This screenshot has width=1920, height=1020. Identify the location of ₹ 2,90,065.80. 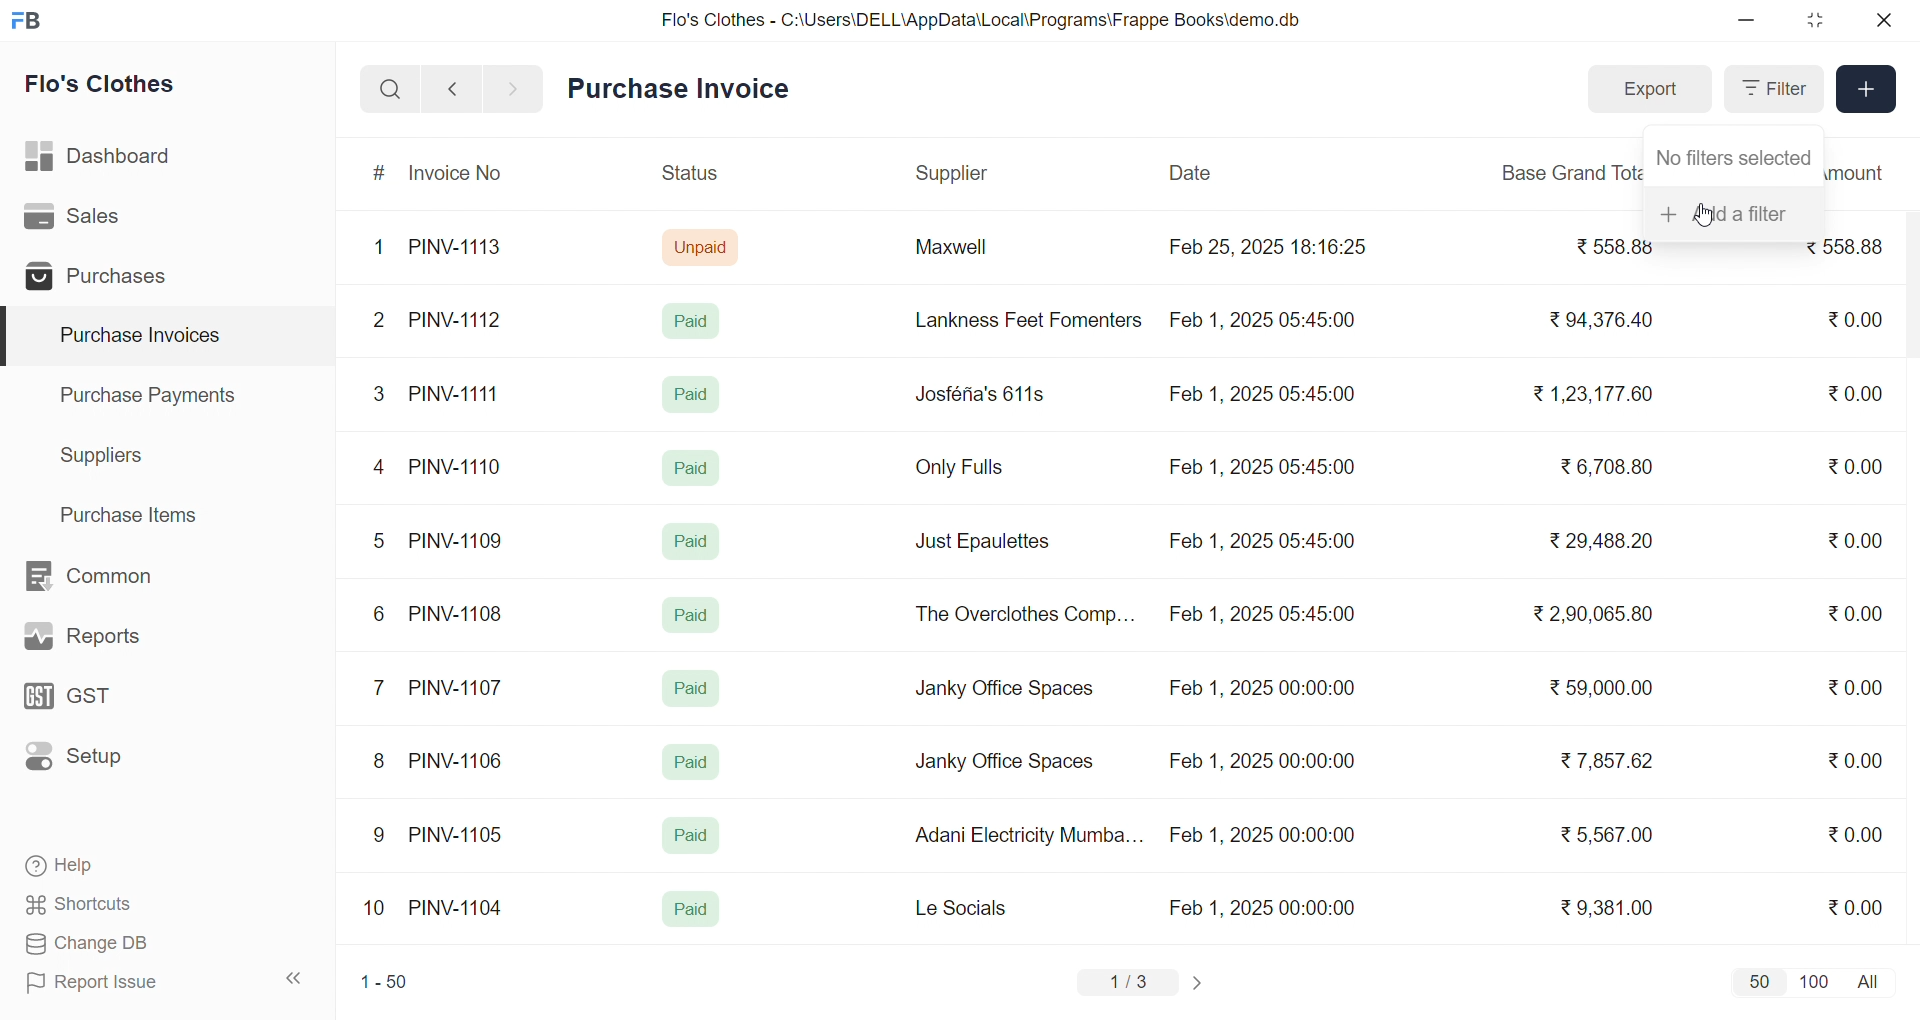
(1595, 615).